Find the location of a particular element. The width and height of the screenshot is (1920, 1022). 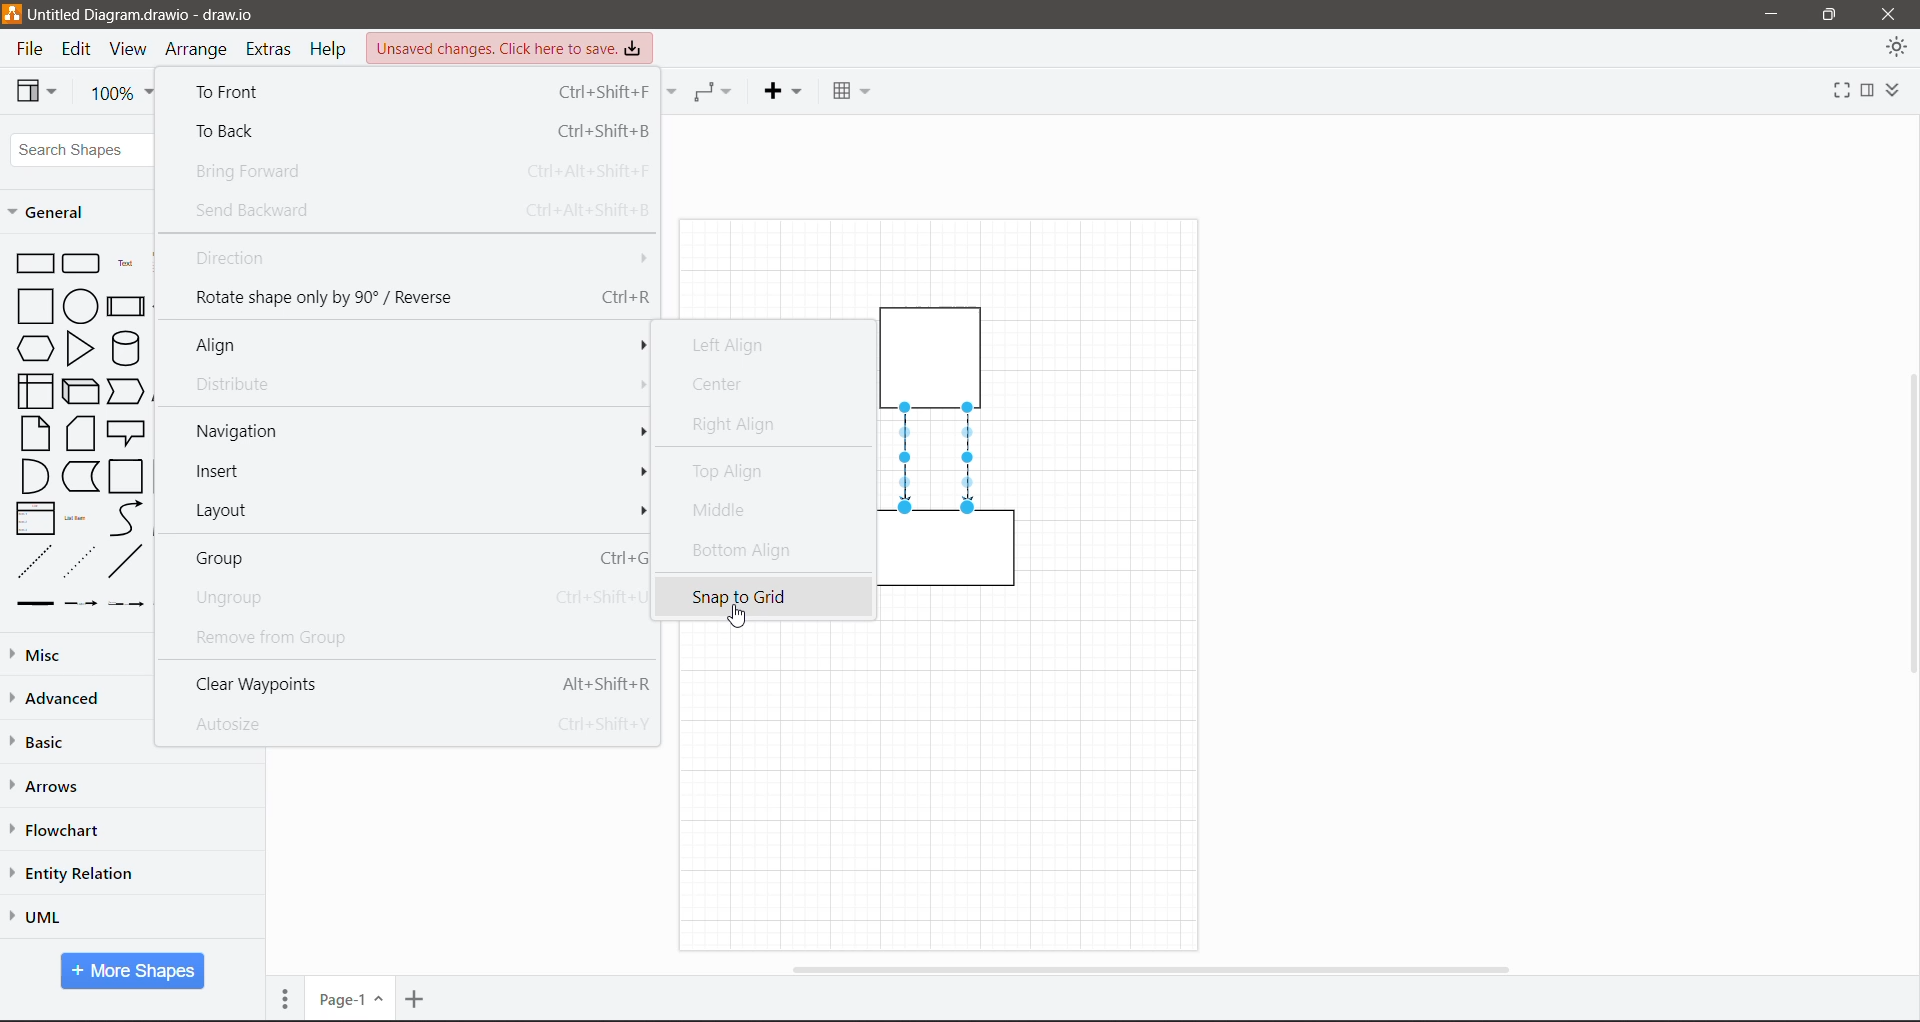

connector with 2 labels is located at coordinates (126, 604).